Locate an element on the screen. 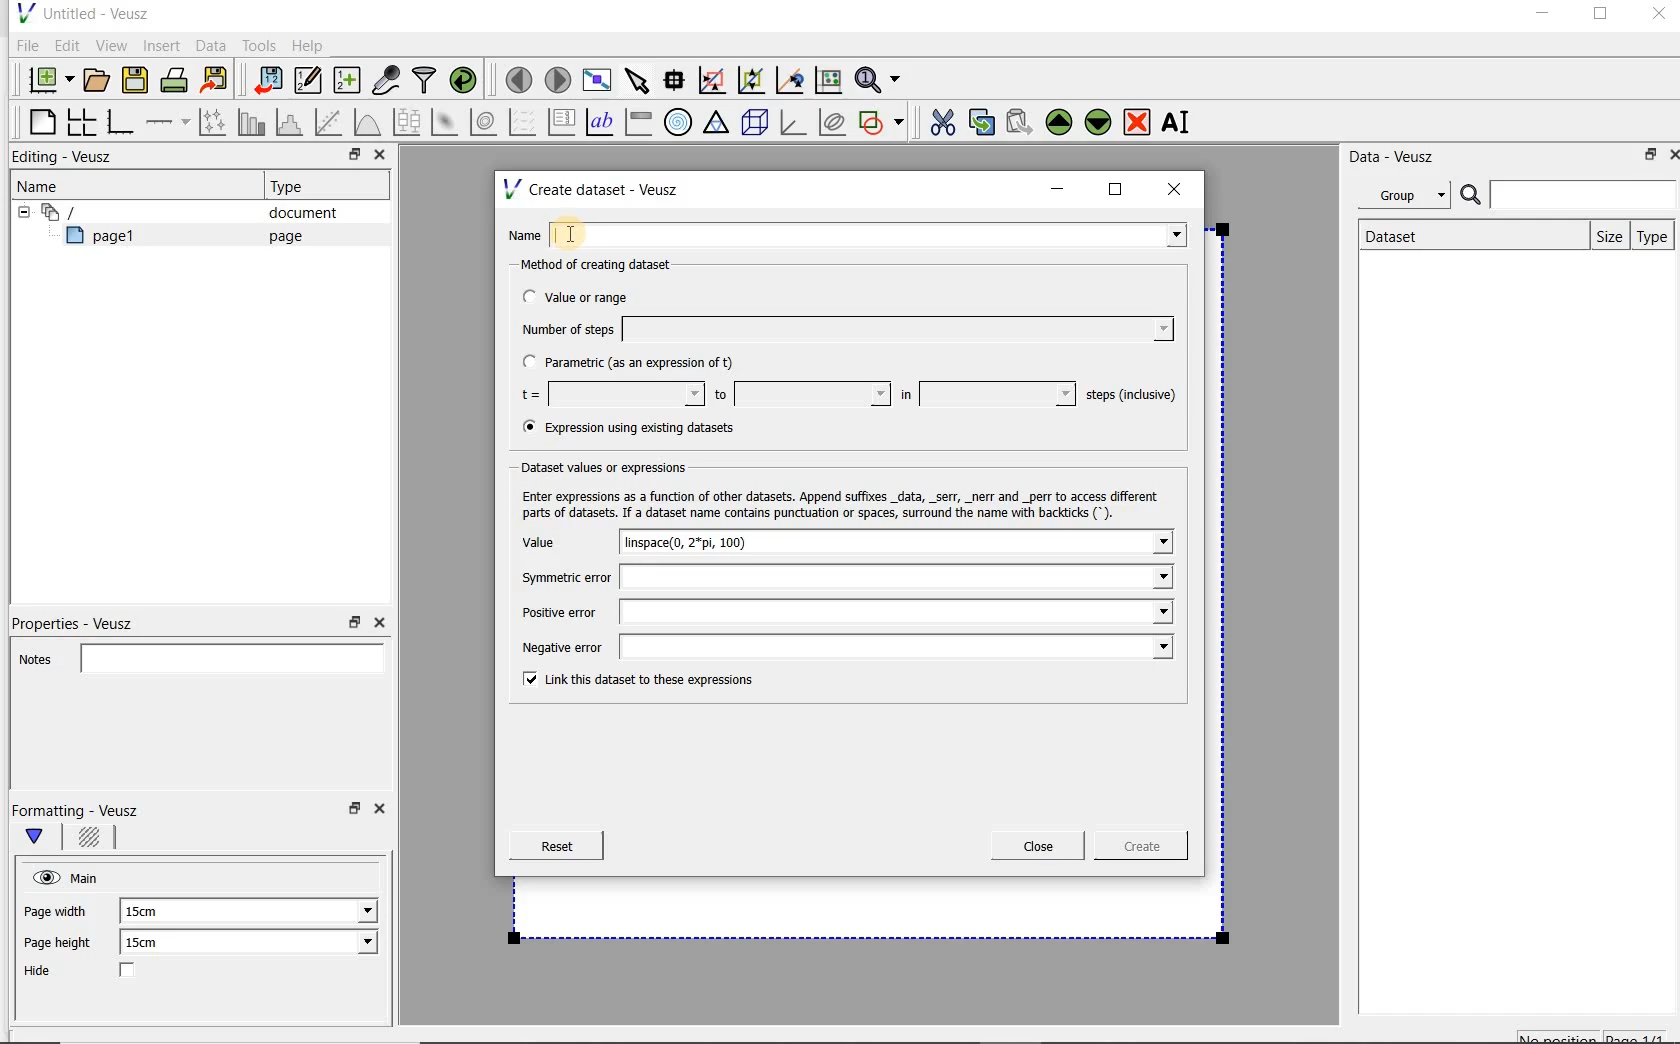 Image resolution: width=1680 pixels, height=1044 pixels. plot a 2d dataset as contours is located at coordinates (485, 122).